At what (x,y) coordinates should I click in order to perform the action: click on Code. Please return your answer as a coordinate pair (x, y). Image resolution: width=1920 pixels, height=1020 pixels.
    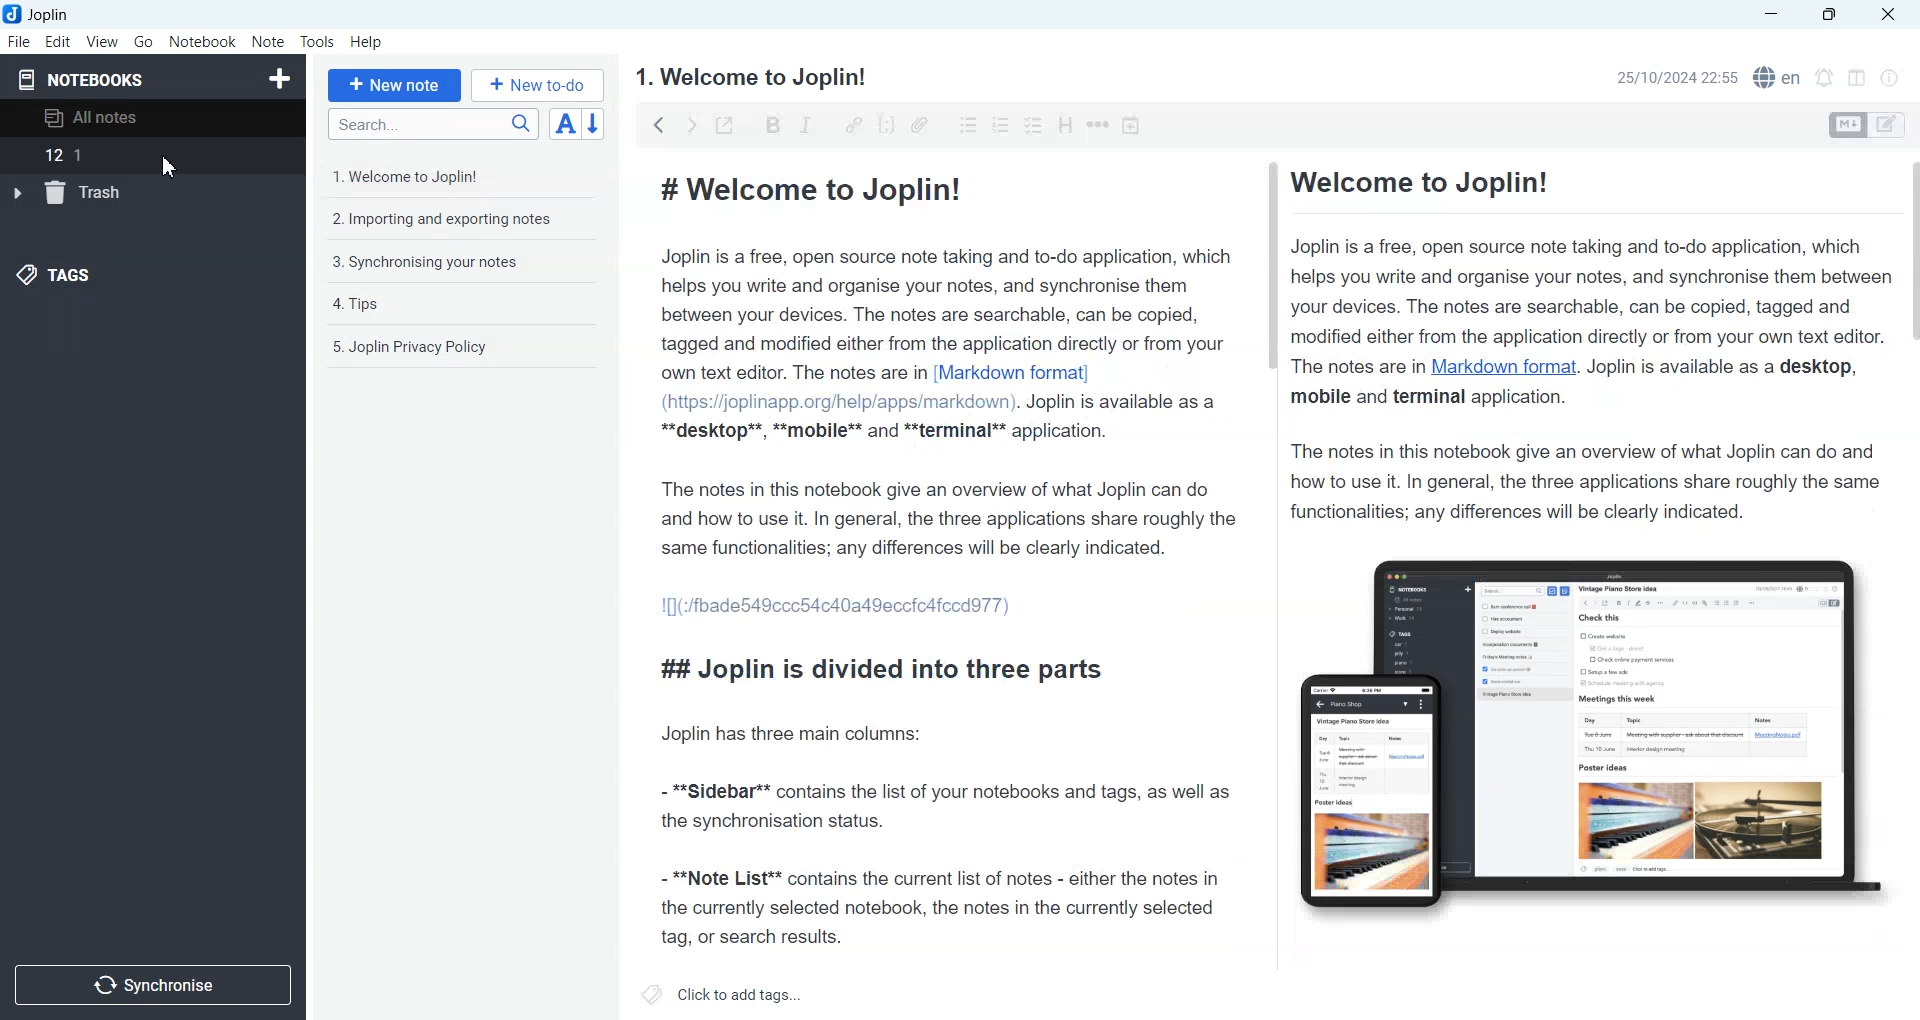
    Looking at the image, I should click on (887, 124).